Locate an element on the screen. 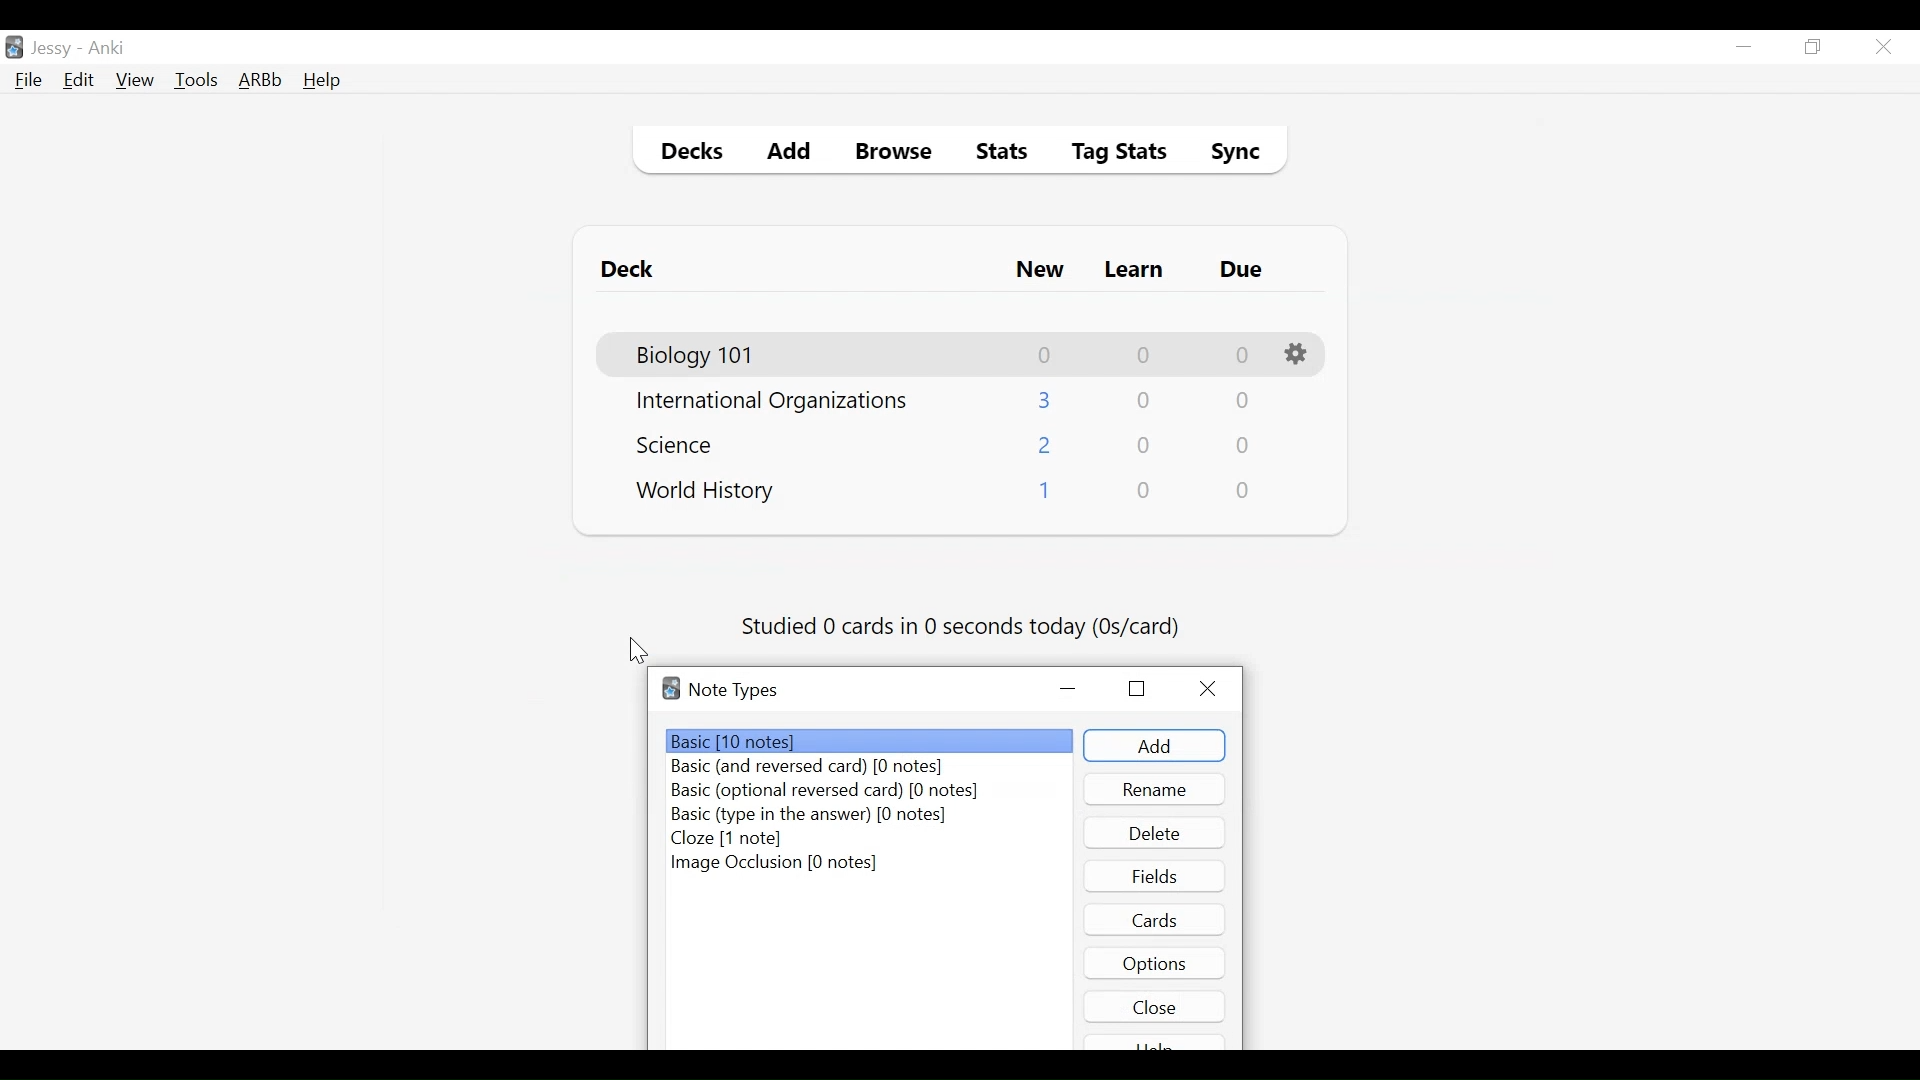 This screenshot has width=1920, height=1080. View is located at coordinates (136, 80).